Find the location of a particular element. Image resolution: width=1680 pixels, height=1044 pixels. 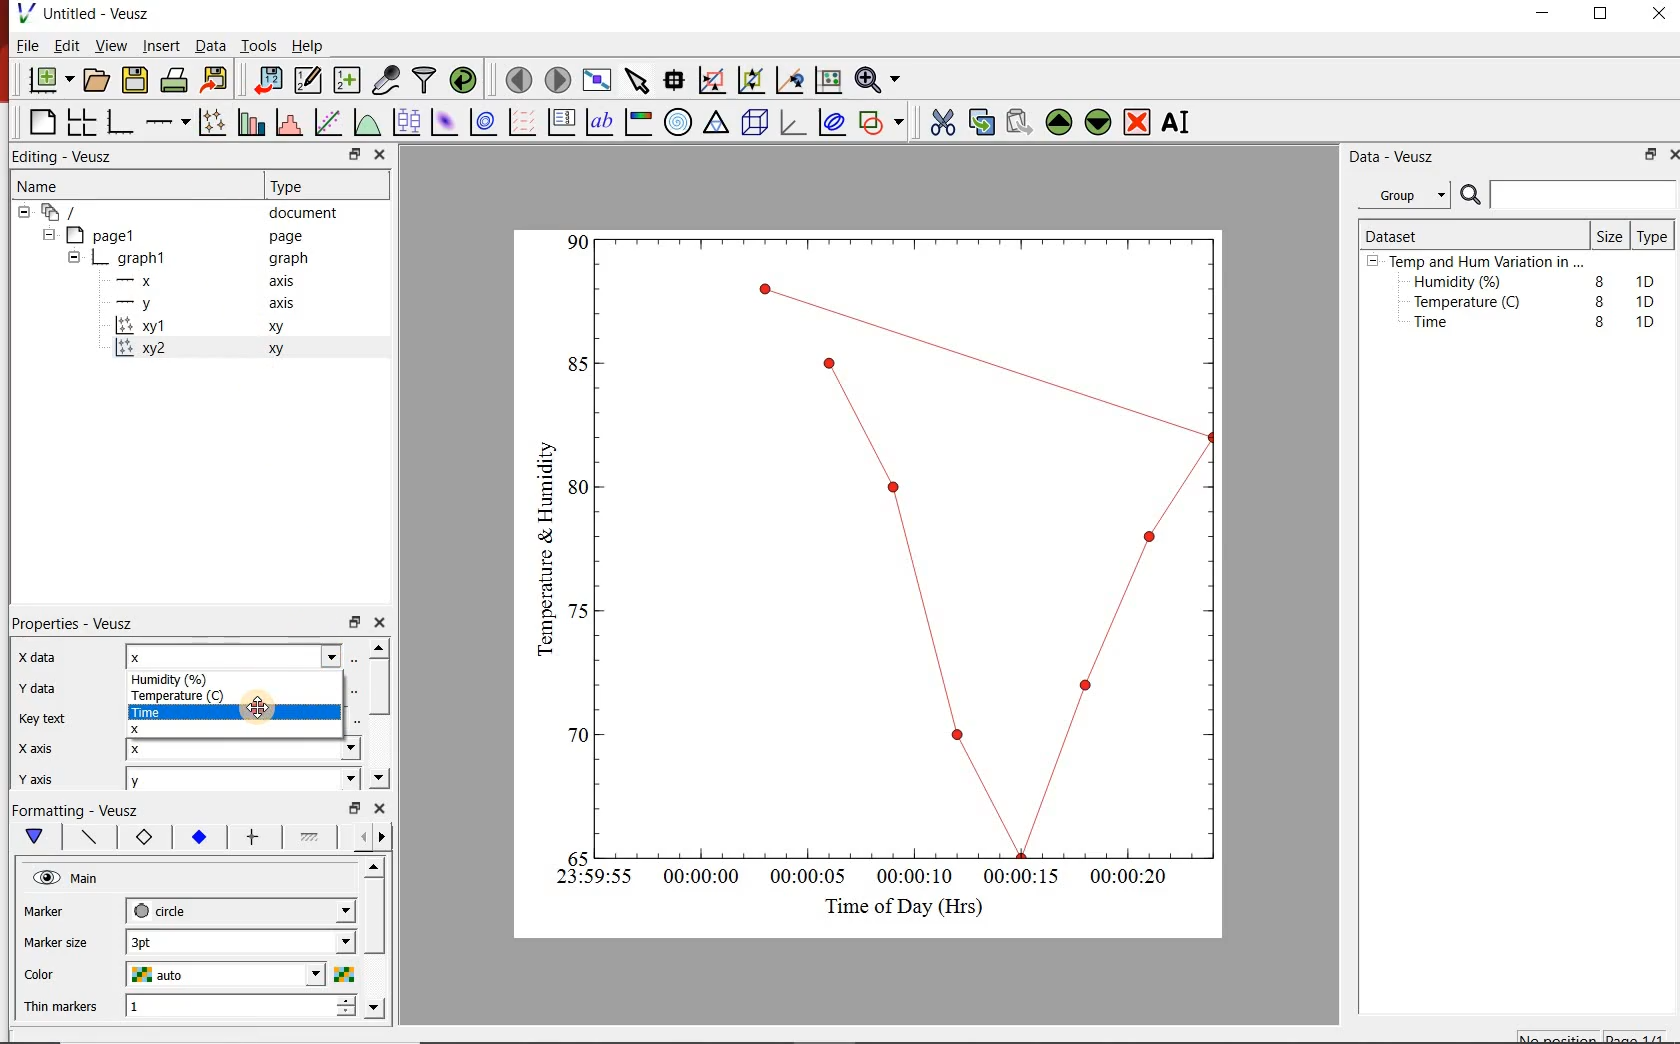

Graph is located at coordinates (912, 543).